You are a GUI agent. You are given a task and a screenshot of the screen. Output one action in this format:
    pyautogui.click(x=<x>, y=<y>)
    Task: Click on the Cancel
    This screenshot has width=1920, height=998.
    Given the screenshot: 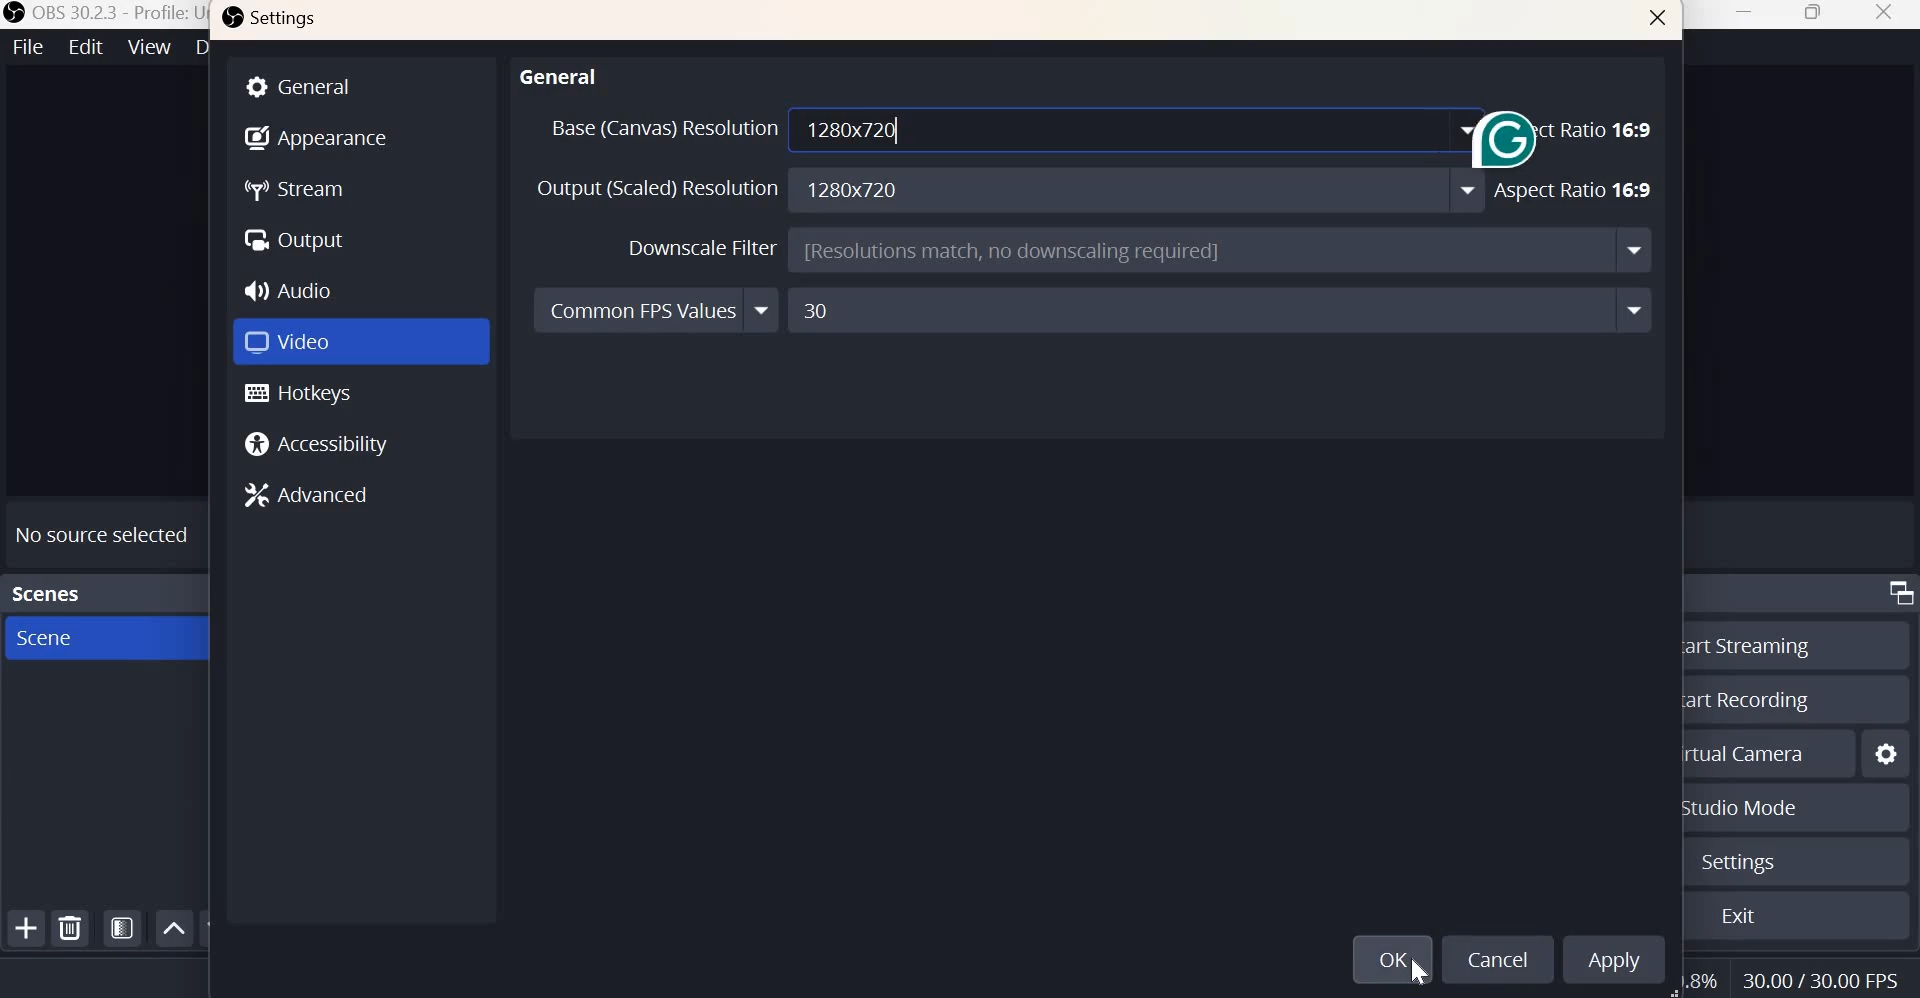 What is the action you would take?
    pyautogui.click(x=1494, y=957)
    